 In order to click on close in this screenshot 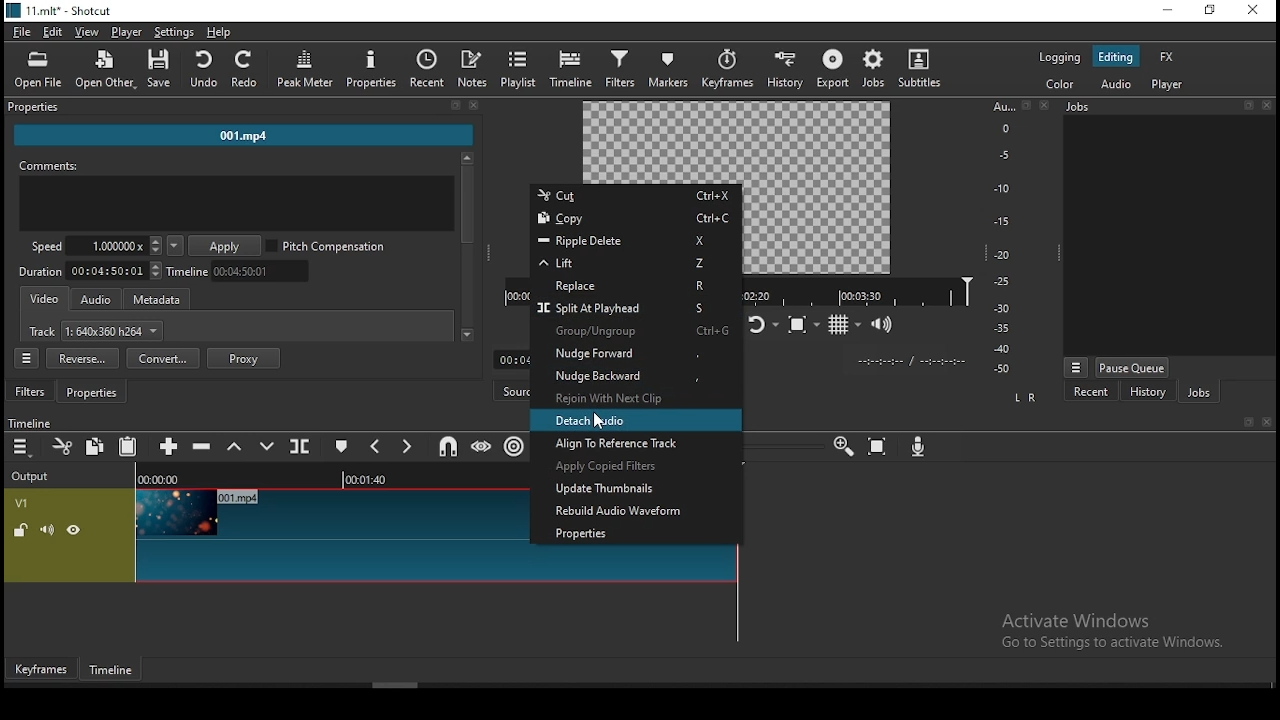, I will do `click(1266, 421)`.